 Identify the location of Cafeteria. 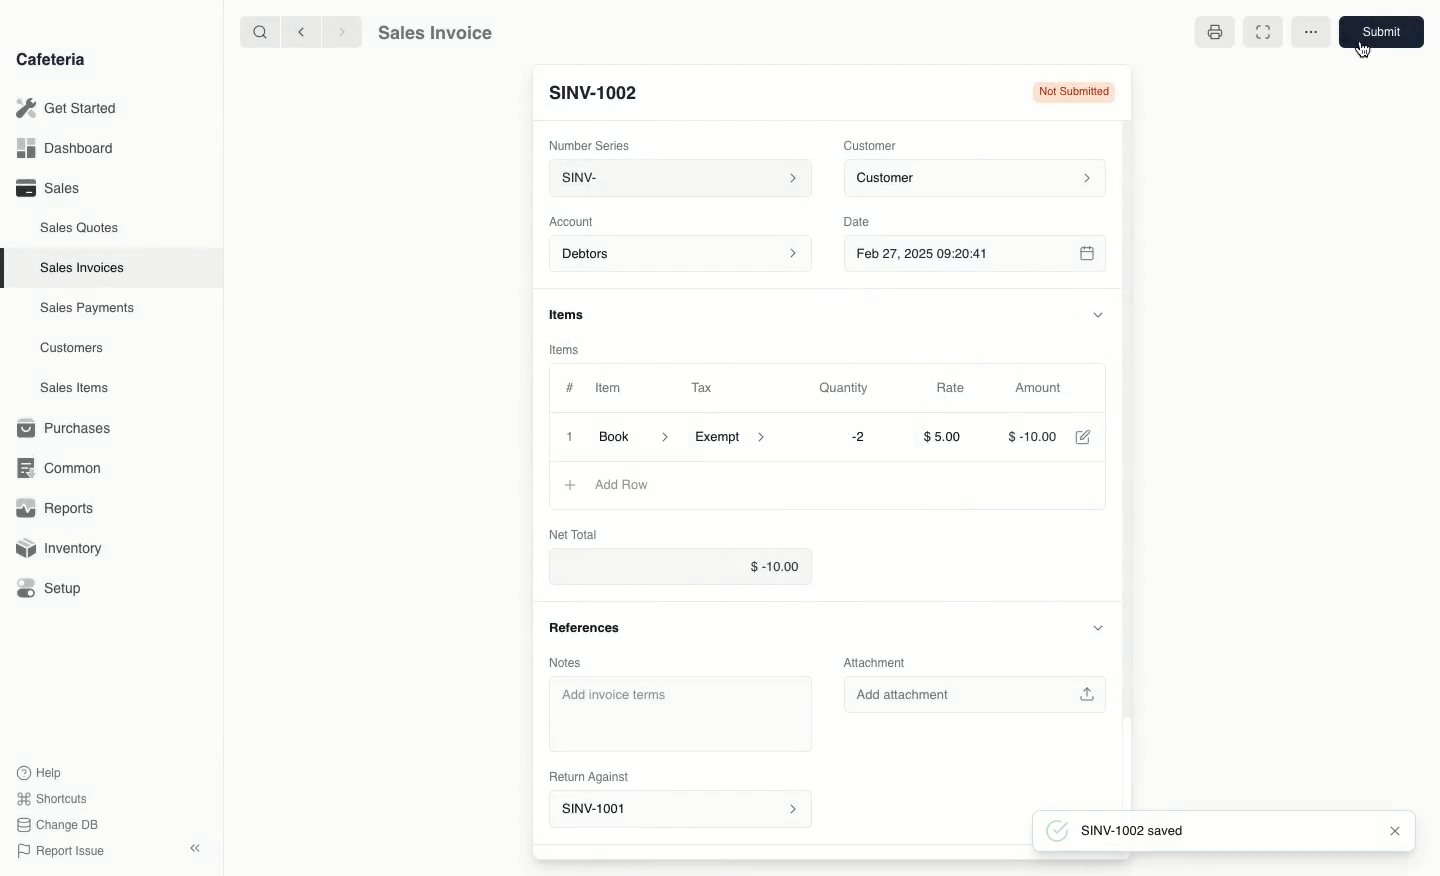
(50, 60).